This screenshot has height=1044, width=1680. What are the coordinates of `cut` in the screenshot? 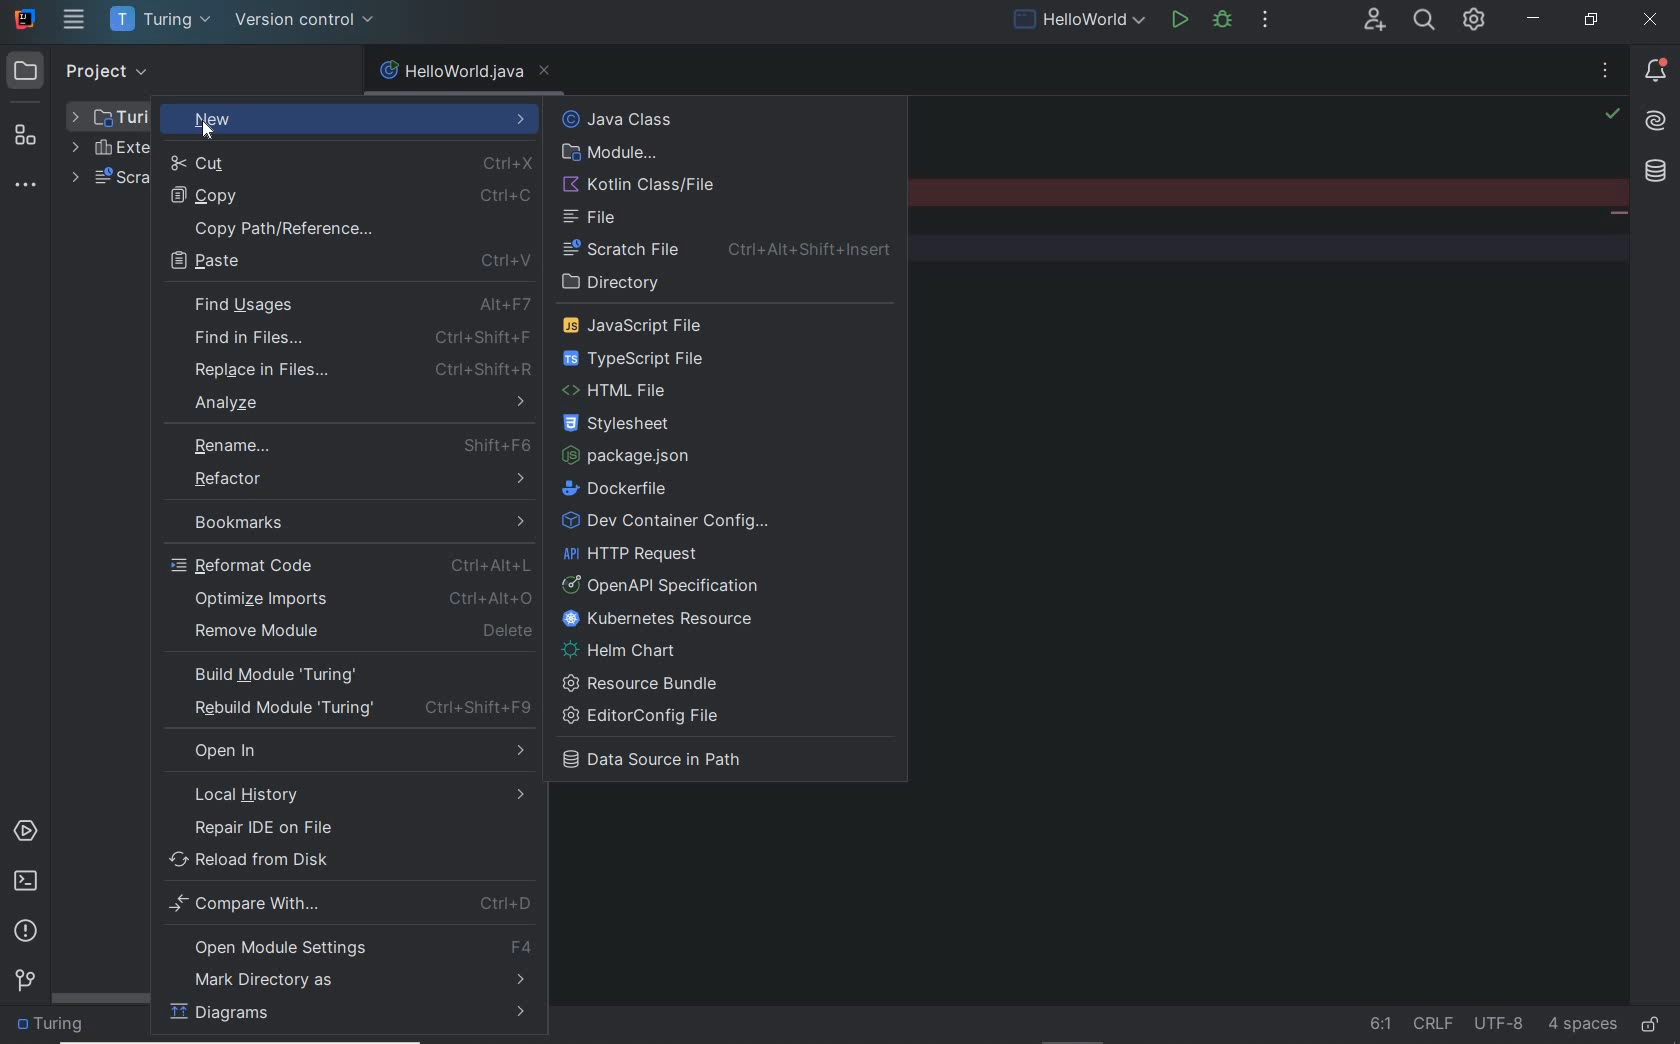 It's located at (347, 163).